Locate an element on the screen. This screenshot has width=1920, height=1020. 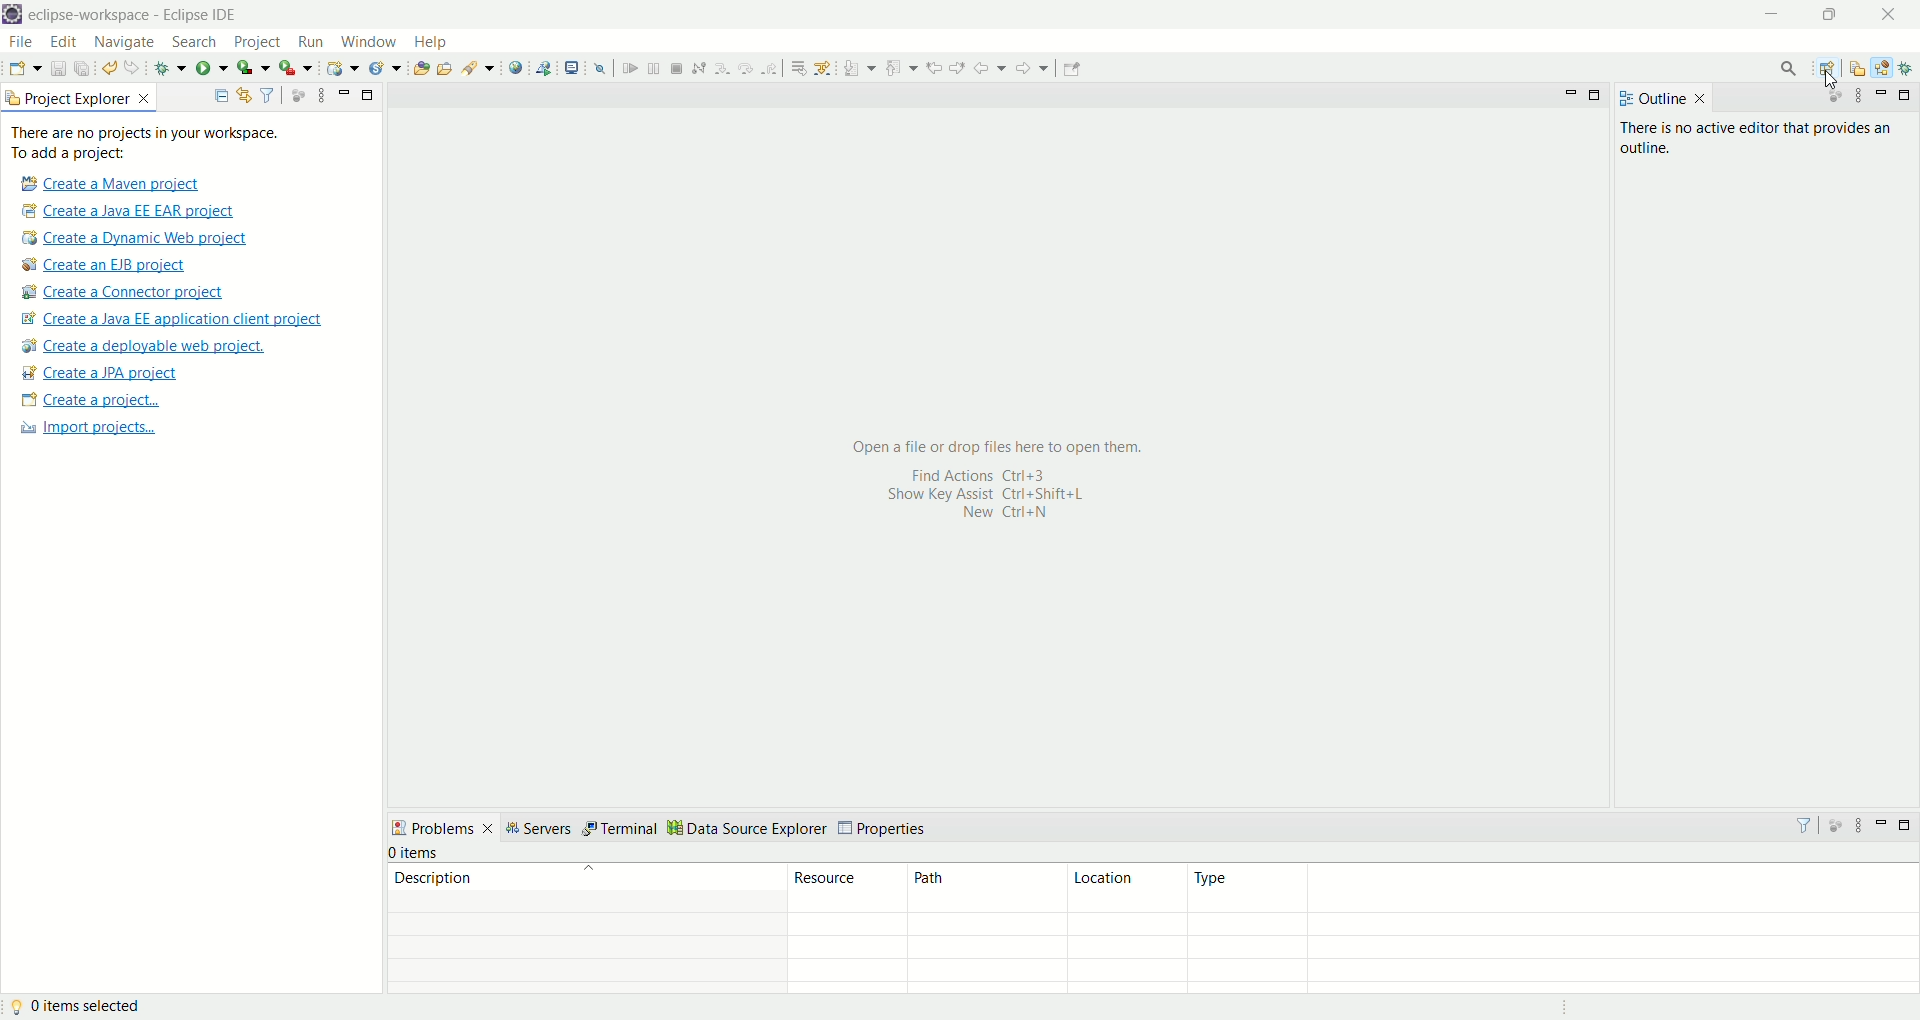
forward is located at coordinates (1031, 68).